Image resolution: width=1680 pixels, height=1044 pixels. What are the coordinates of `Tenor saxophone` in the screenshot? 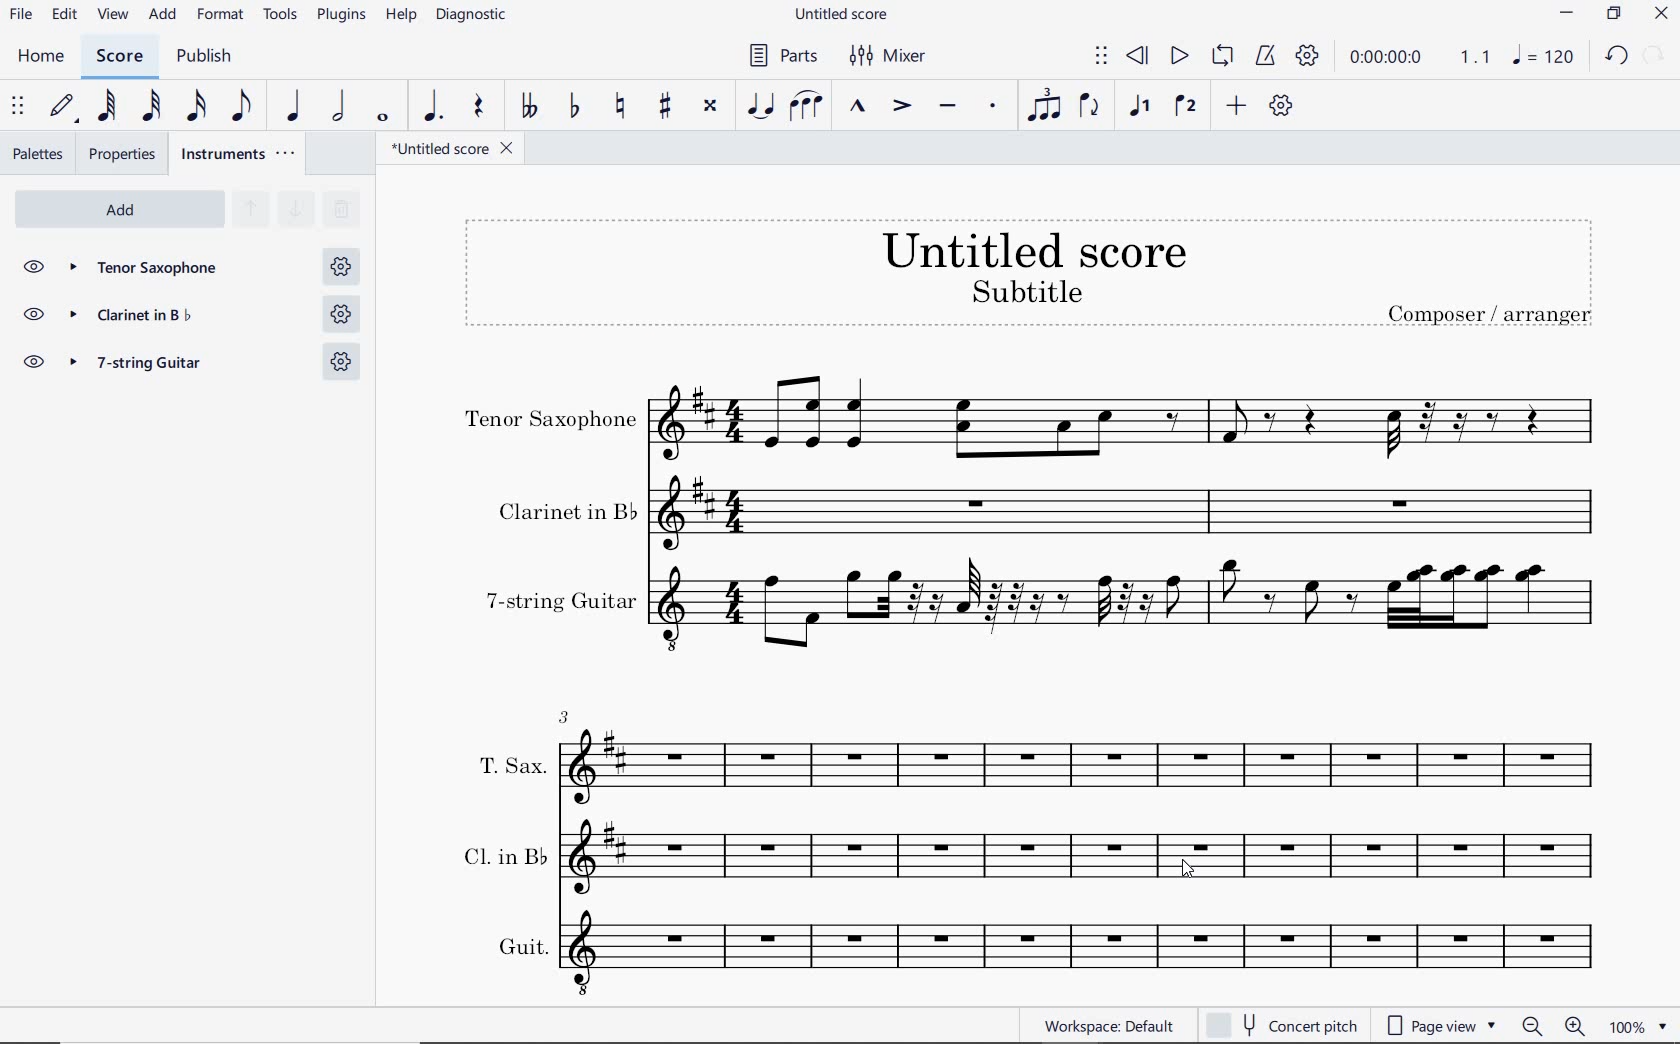 It's located at (156, 269).